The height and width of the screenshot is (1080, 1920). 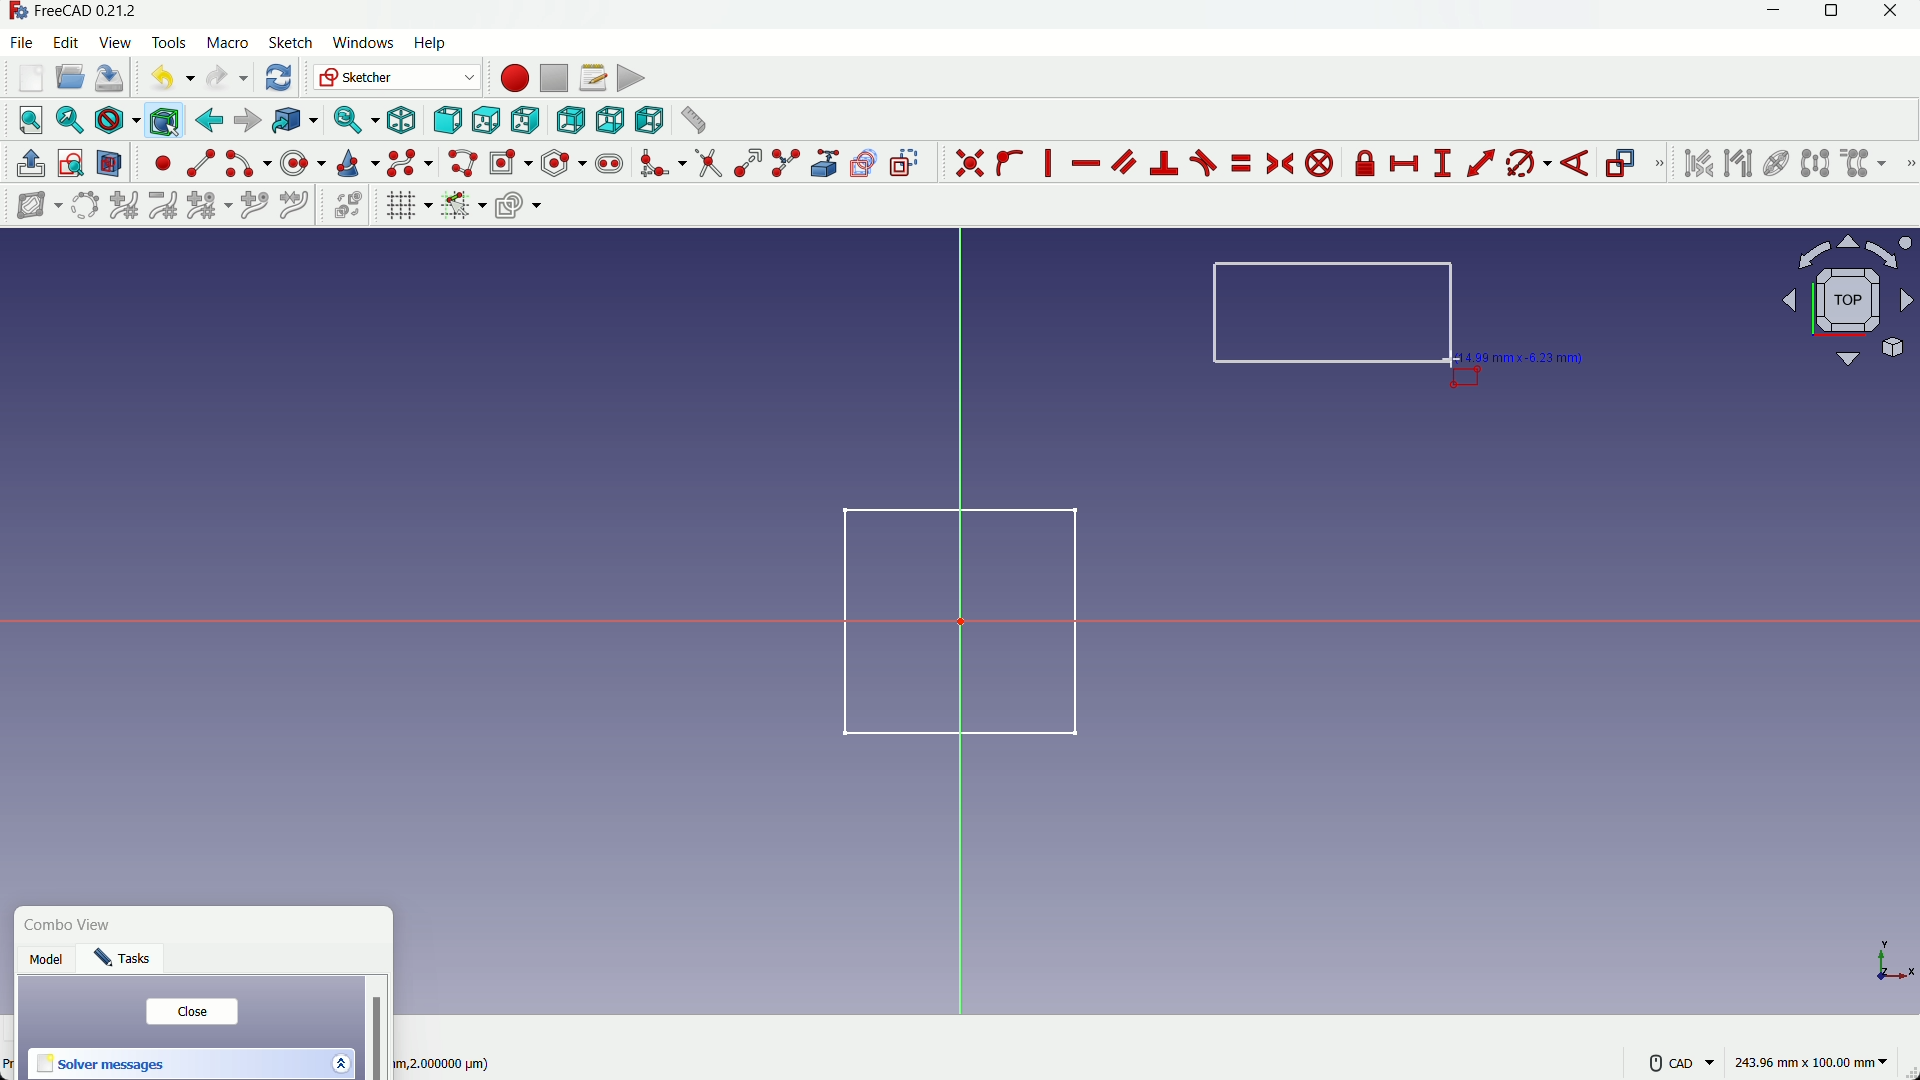 What do you see at coordinates (254, 203) in the screenshot?
I see `insert knot` at bounding box center [254, 203].